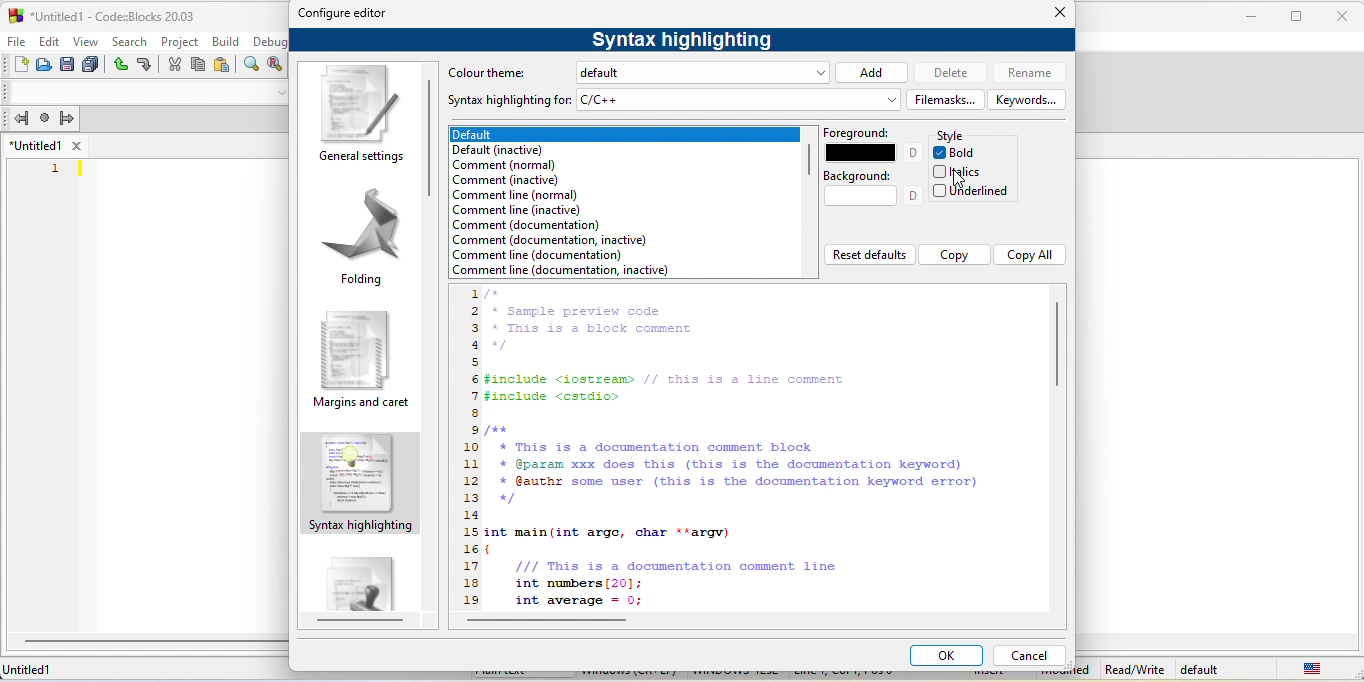 Image resolution: width=1364 pixels, height=682 pixels. What do you see at coordinates (505, 180) in the screenshot?
I see `comment inactive` at bounding box center [505, 180].